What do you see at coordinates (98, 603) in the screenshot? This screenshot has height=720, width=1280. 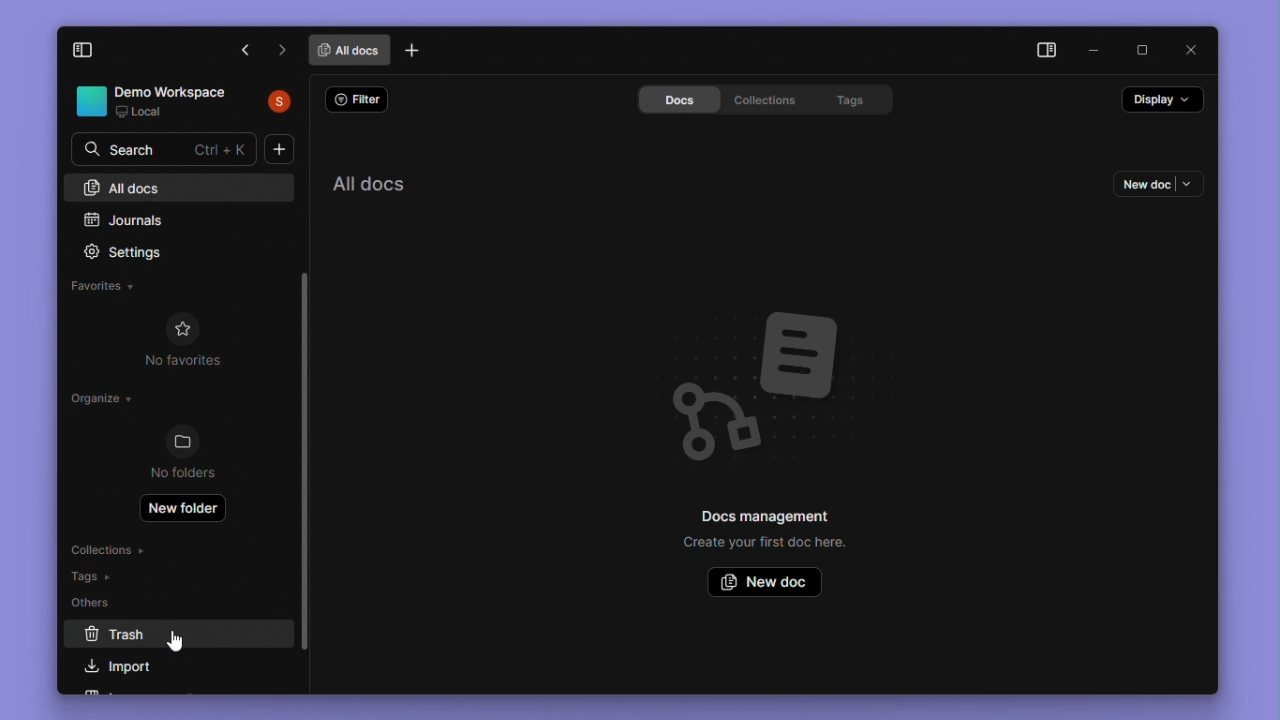 I see `Others` at bounding box center [98, 603].